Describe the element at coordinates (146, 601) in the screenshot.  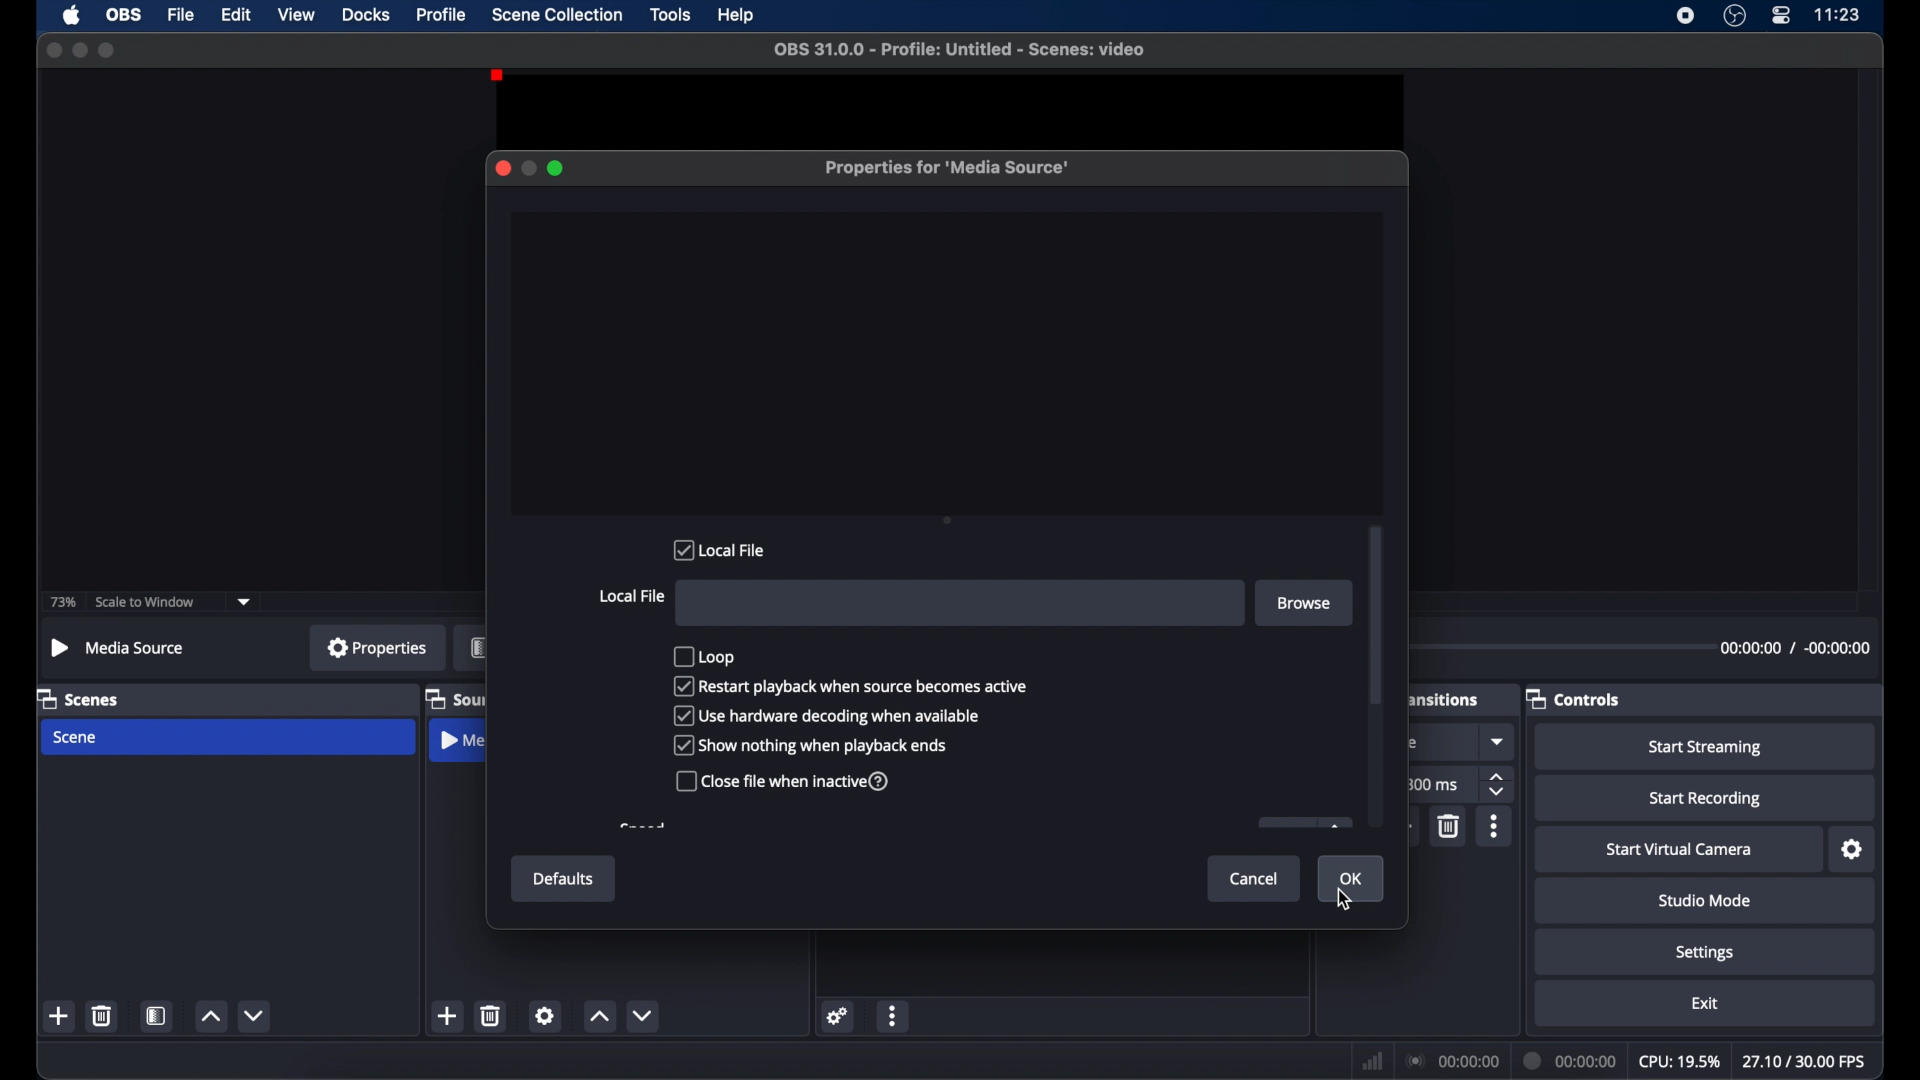
I see `scale to window` at that location.